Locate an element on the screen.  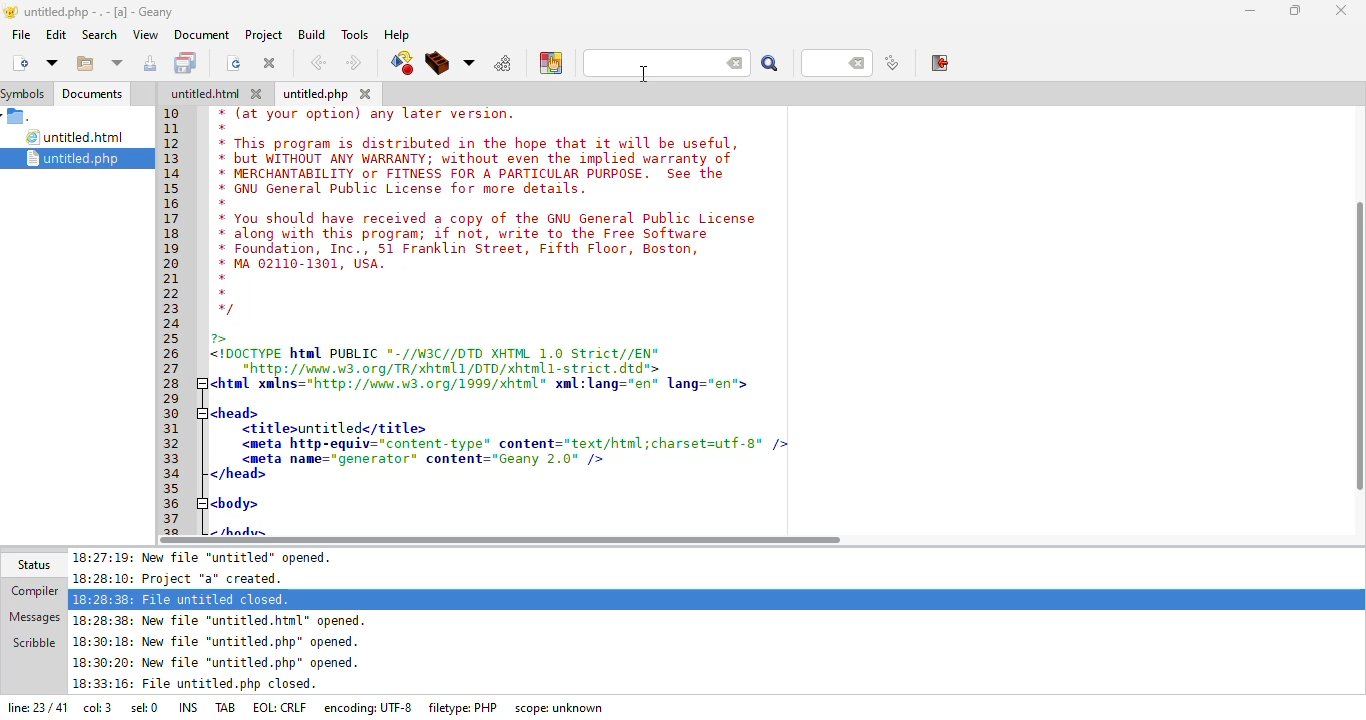
30 is located at coordinates (176, 414).